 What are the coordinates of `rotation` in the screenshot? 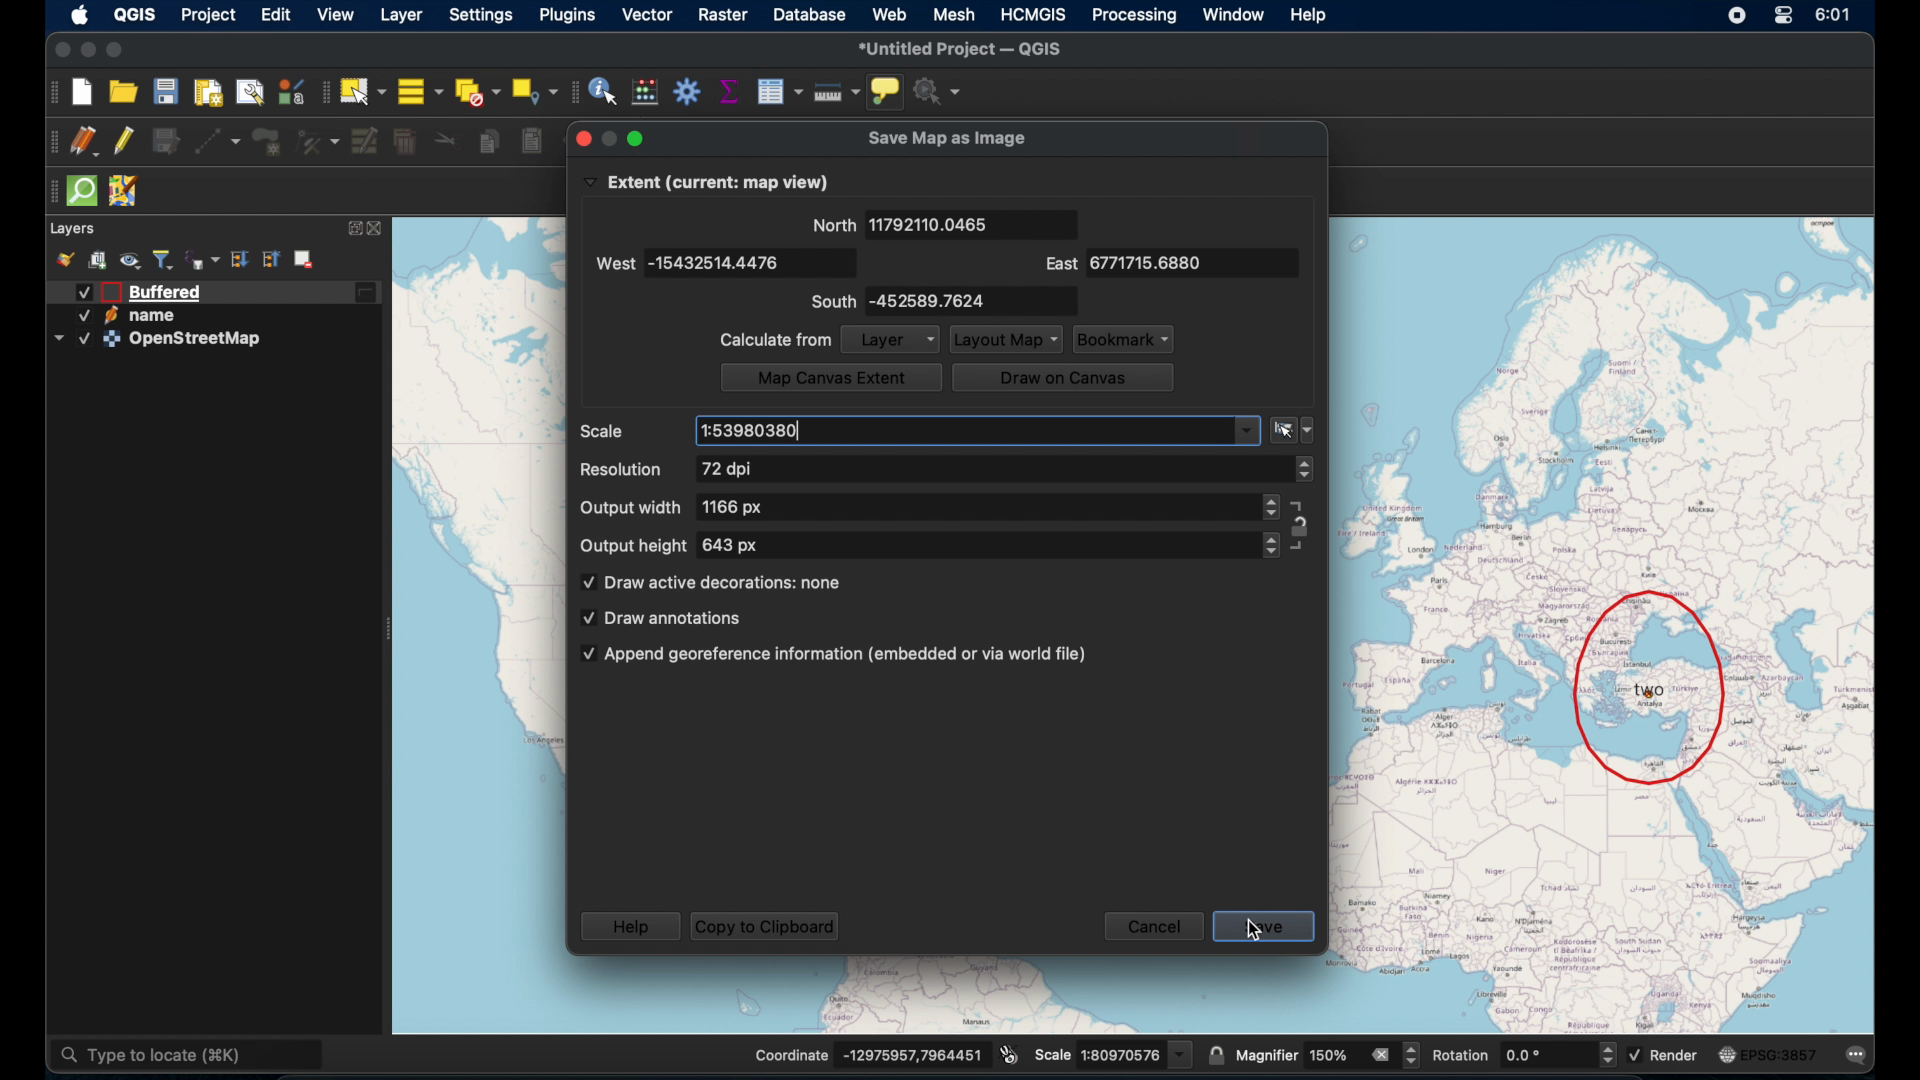 It's located at (1460, 1056).